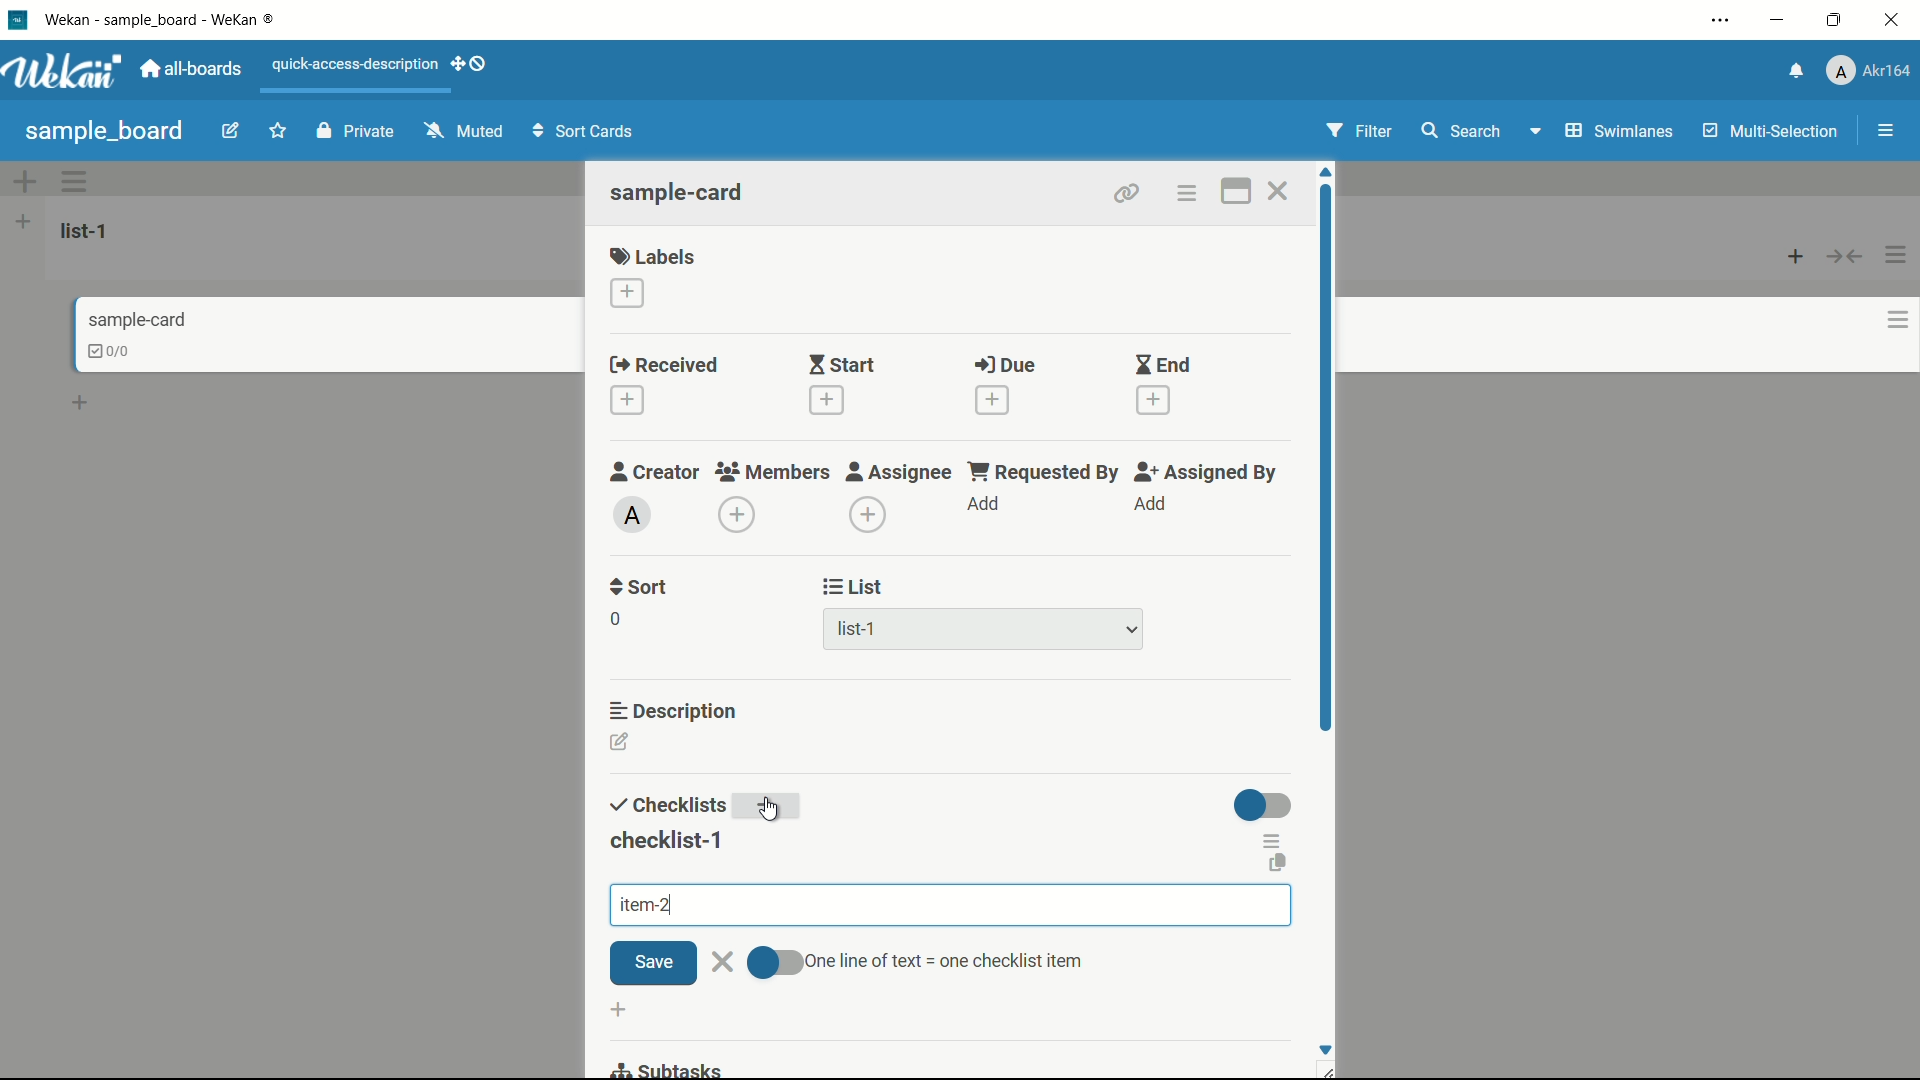 This screenshot has height=1080, width=1920. Describe the element at coordinates (1775, 21) in the screenshot. I see `minimize` at that location.